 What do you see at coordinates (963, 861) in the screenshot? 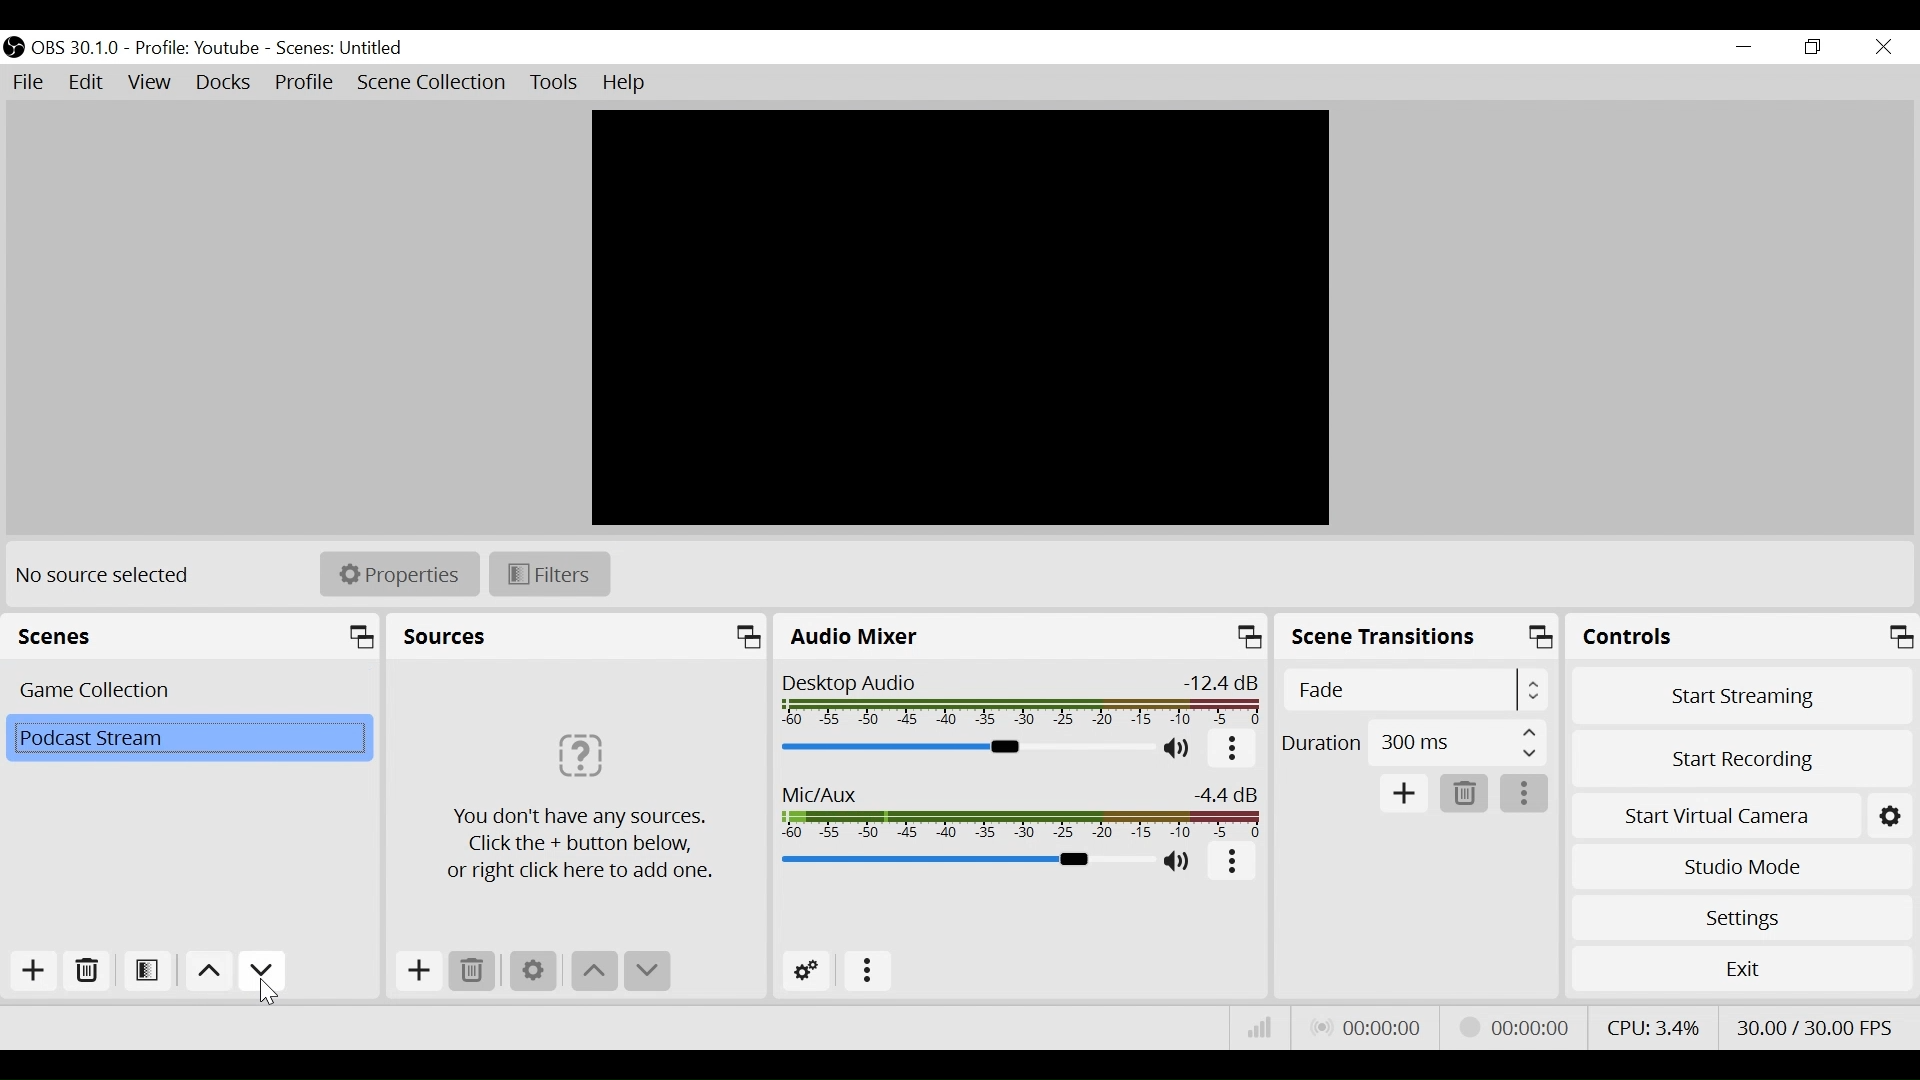
I see `Mic/Aux` at bounding box center [963, 861].